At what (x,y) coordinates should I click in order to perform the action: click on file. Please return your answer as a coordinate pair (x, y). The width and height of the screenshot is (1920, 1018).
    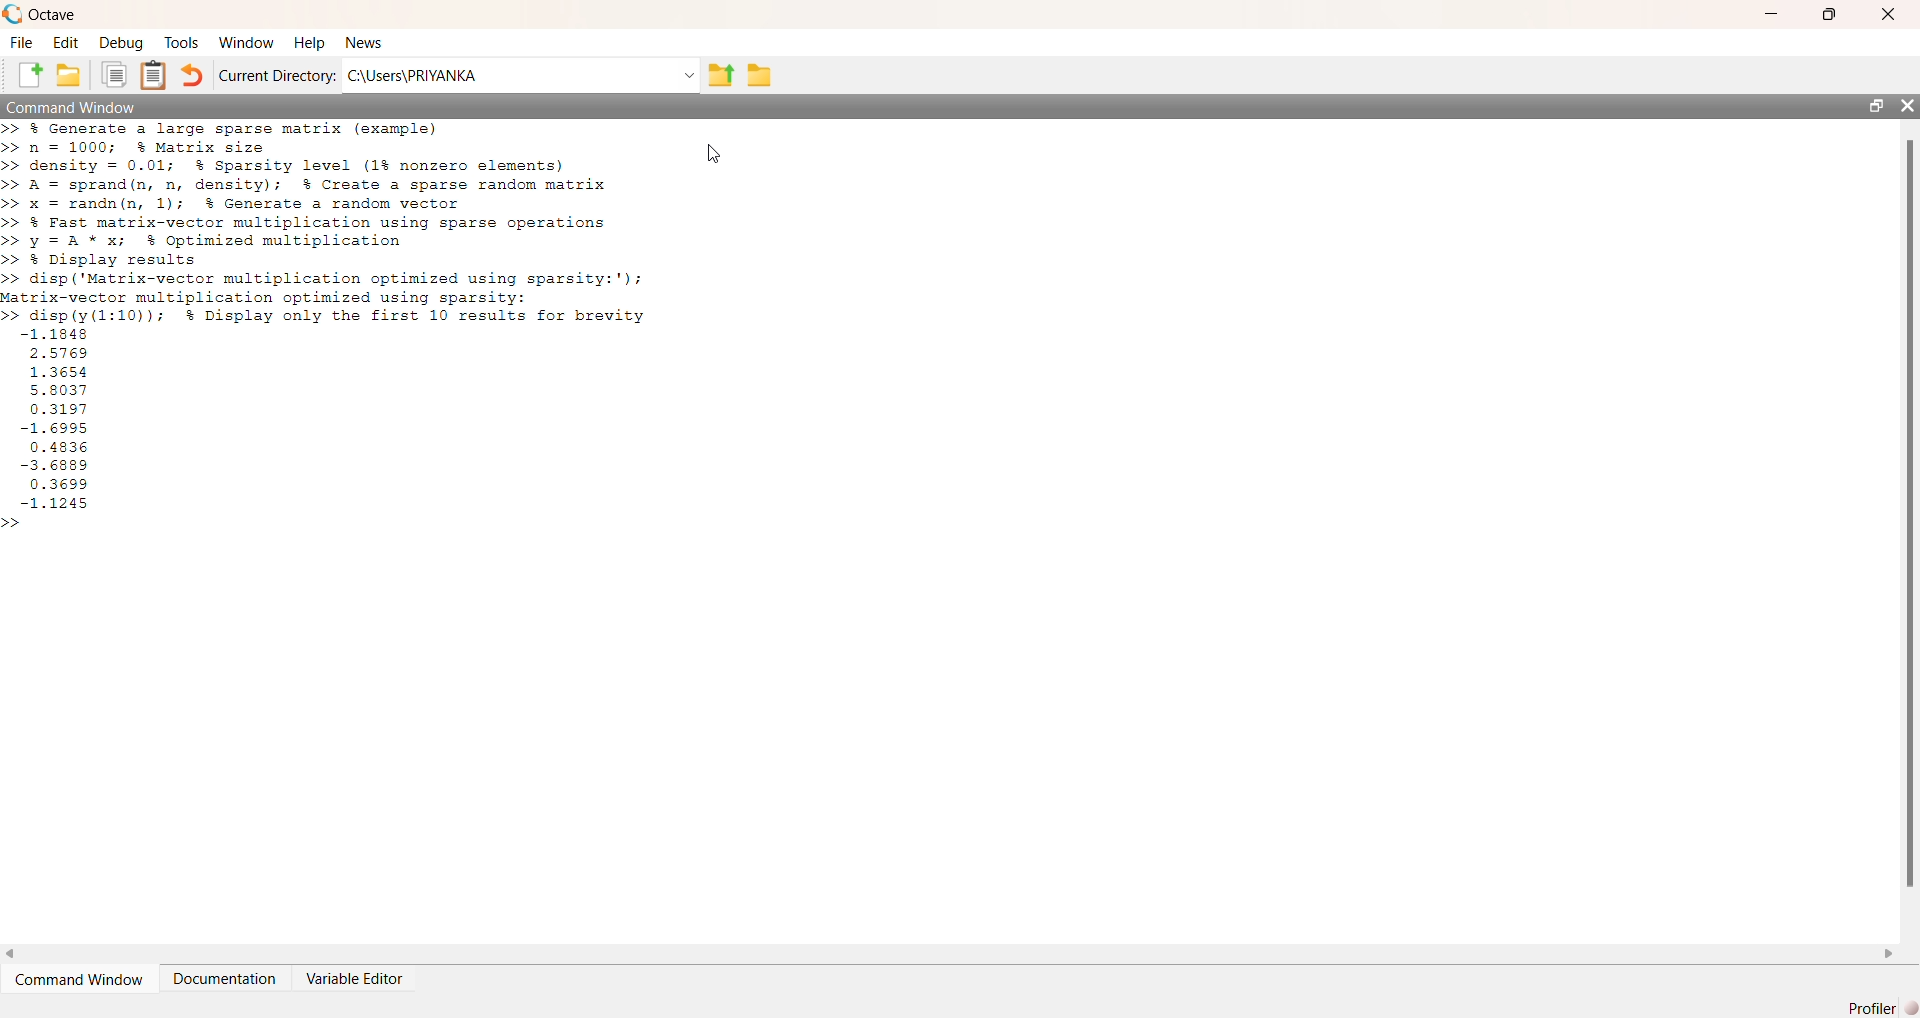
    Looking at the image, I should click on (22, 42).